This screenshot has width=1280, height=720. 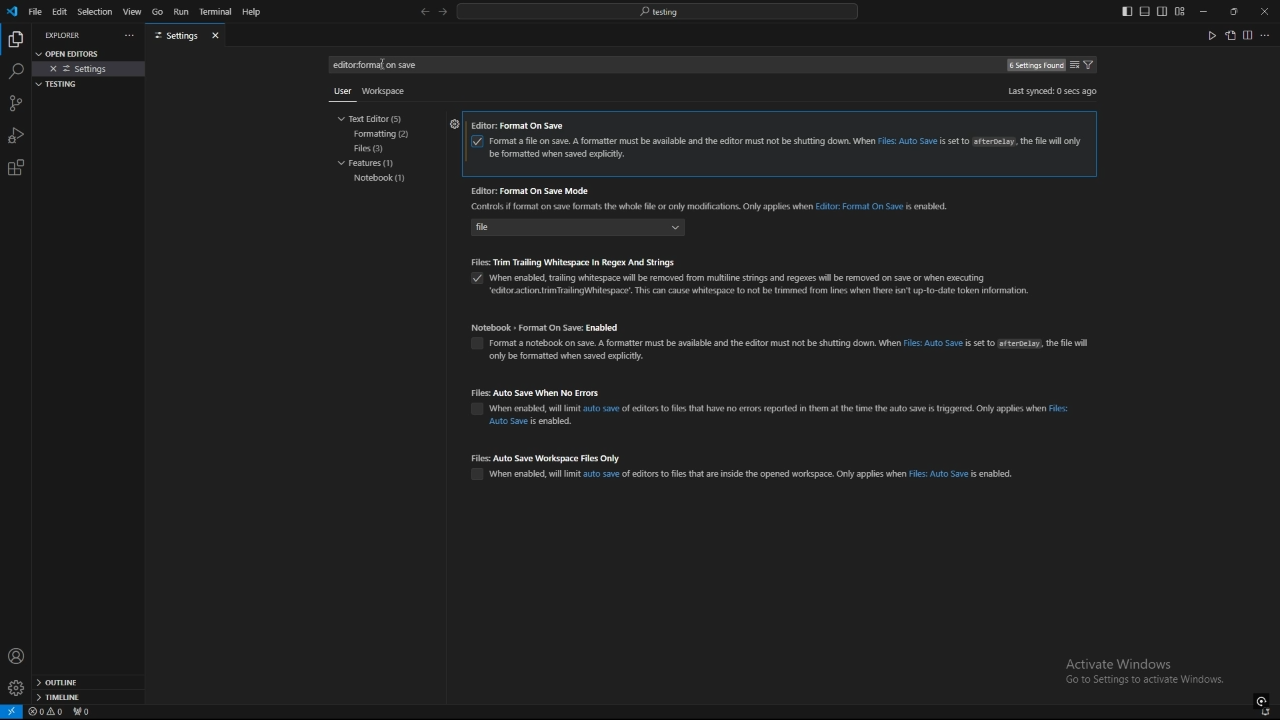 What do you see at coordinates (338, 95) in the screenshot?
I see `` at bounding box center [338, 95].